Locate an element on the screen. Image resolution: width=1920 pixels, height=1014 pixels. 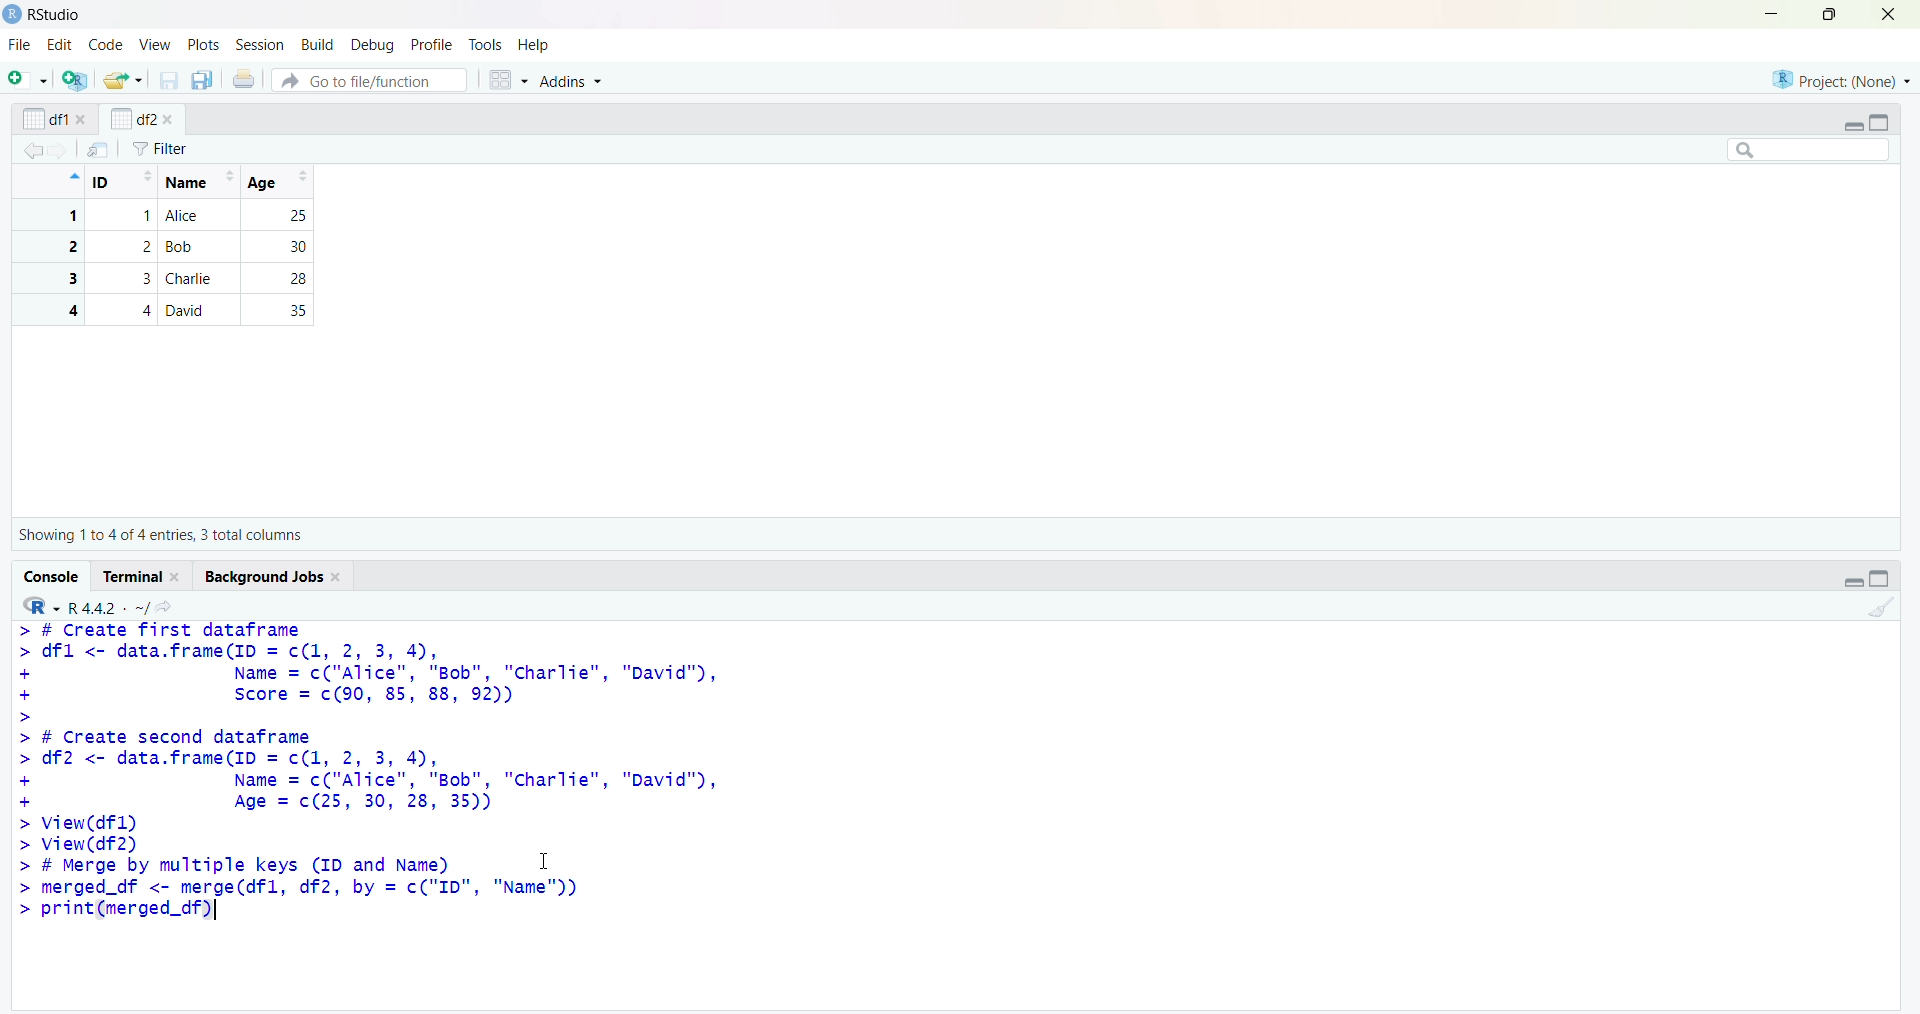
Go to file/function is located at coordinates (370, 80).